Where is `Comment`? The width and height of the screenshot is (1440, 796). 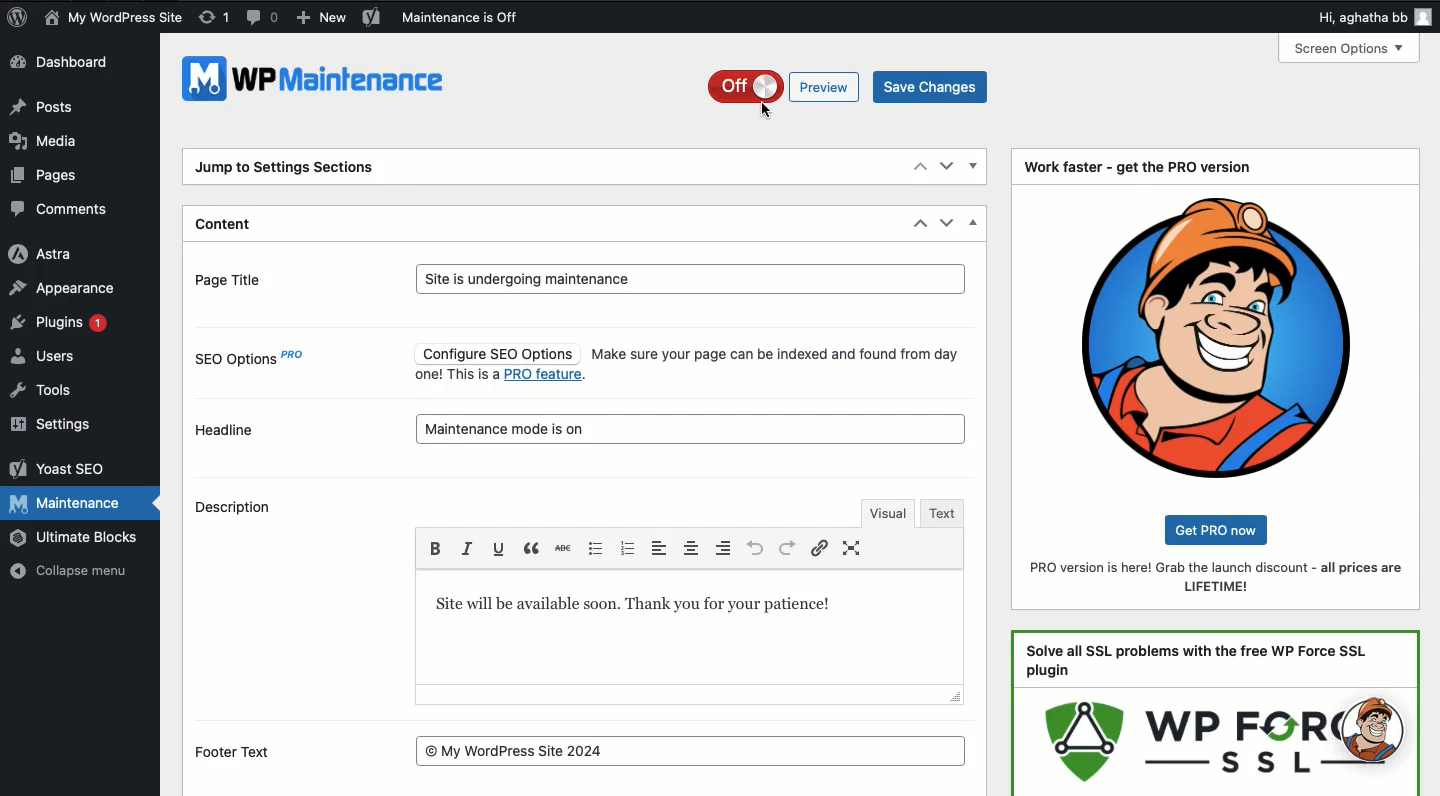
Comment is located at coordinates (262, 15).